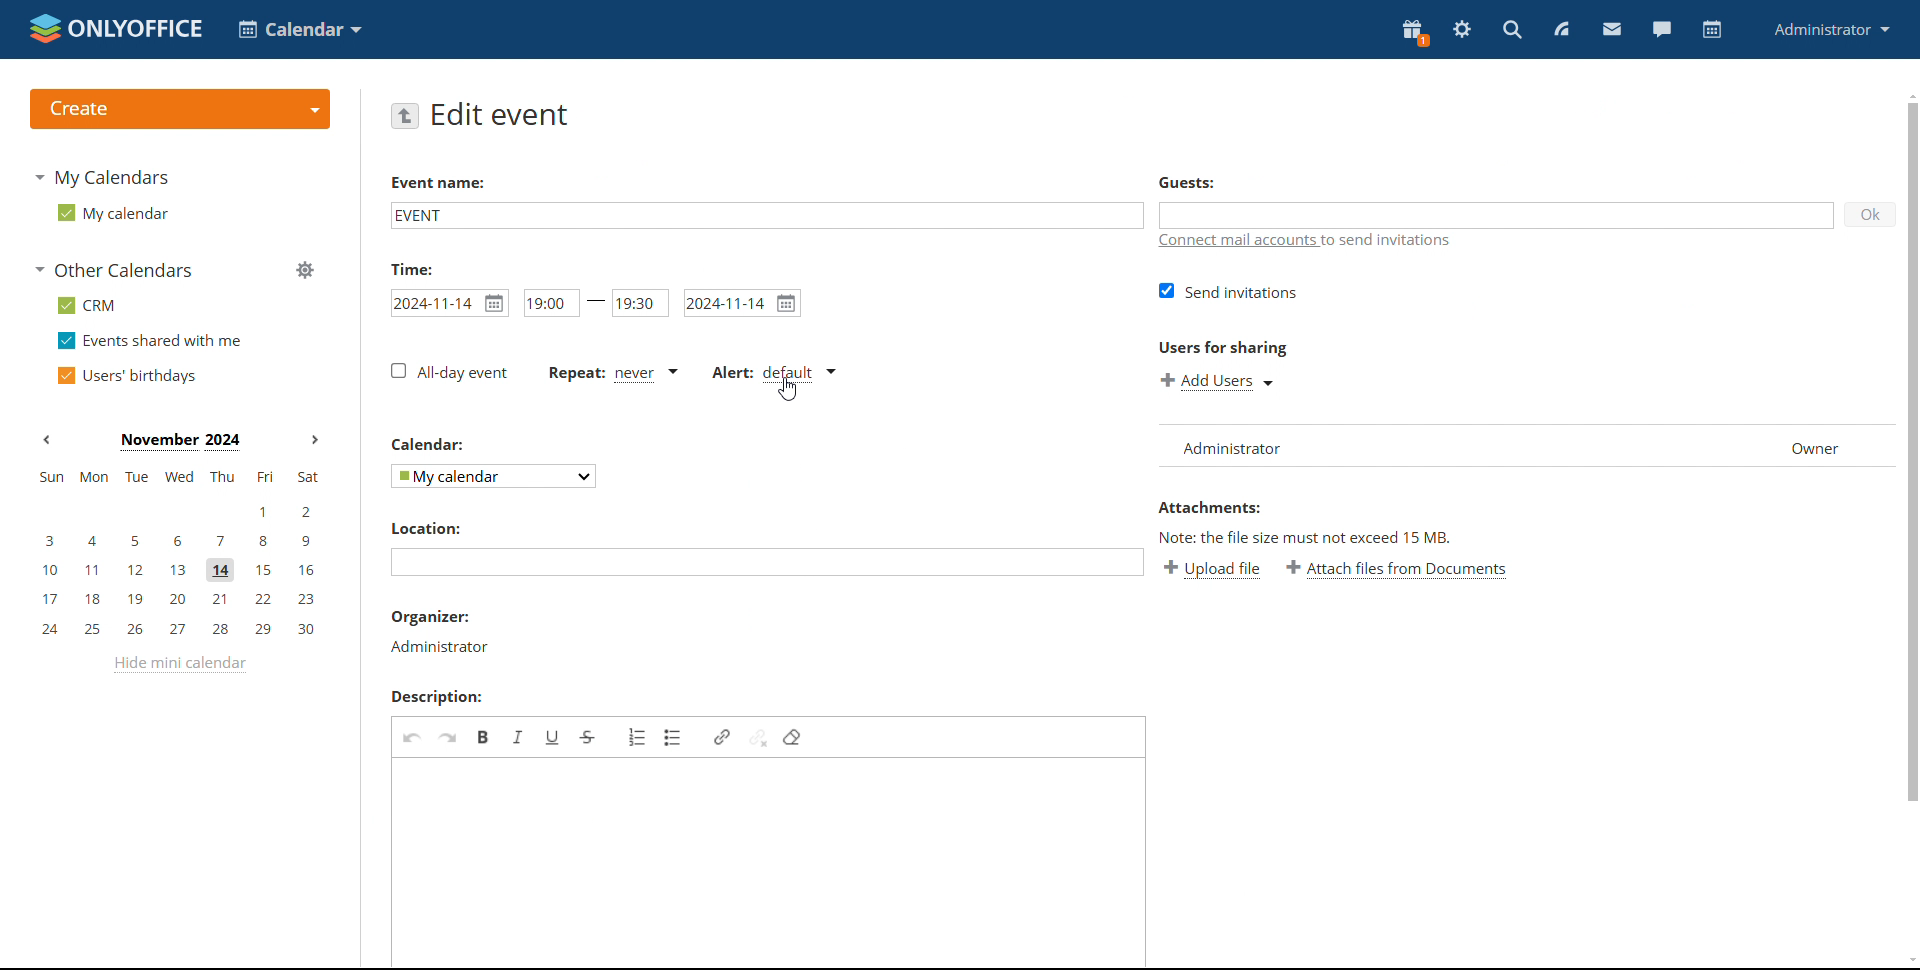 The width and height of the screenshot is (1920, 970). I want to click on add guests, so click(1497, 215).